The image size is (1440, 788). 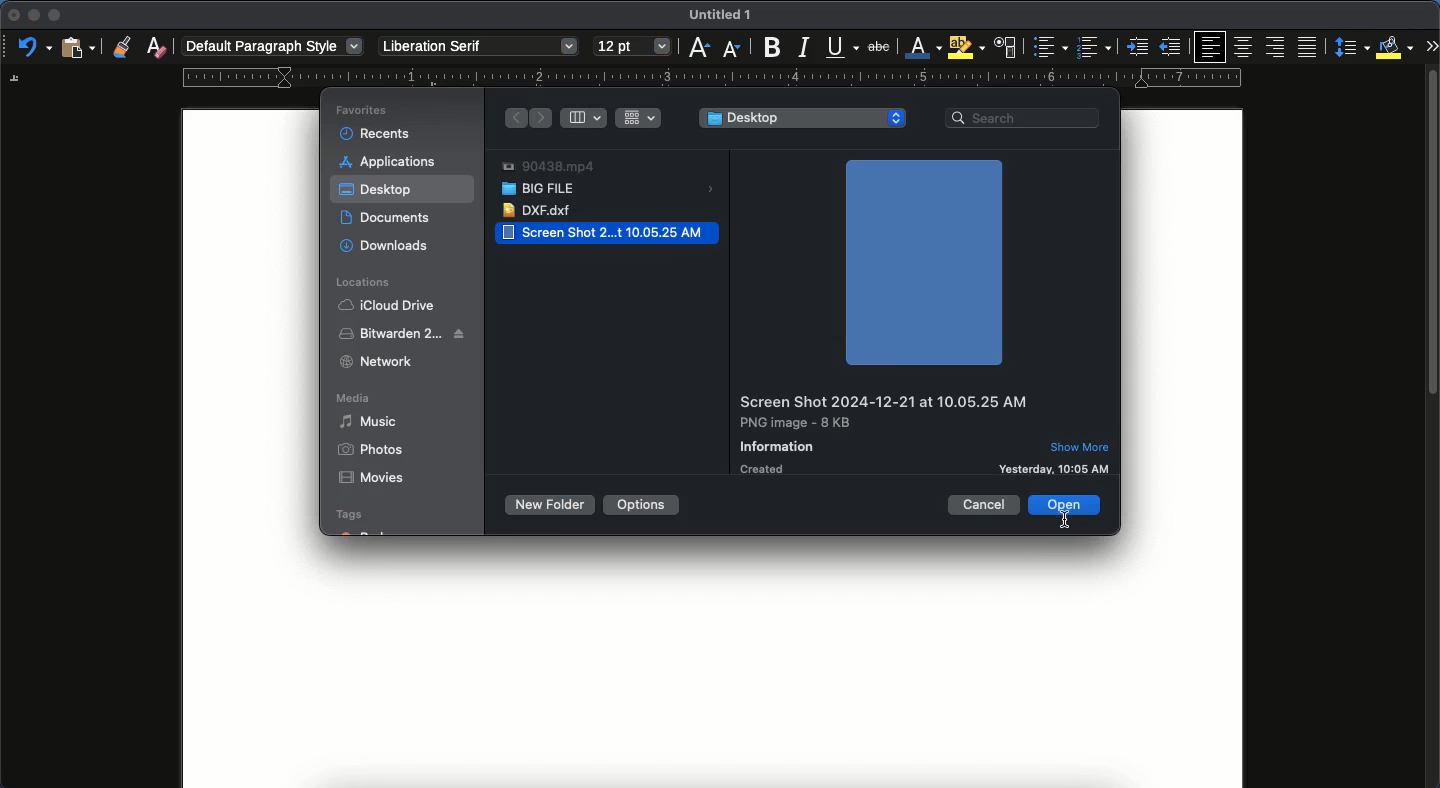 What do you see at coordinates (1431, 45) in the screenshot?
I see `expand` at bounding box center [1431, 45].